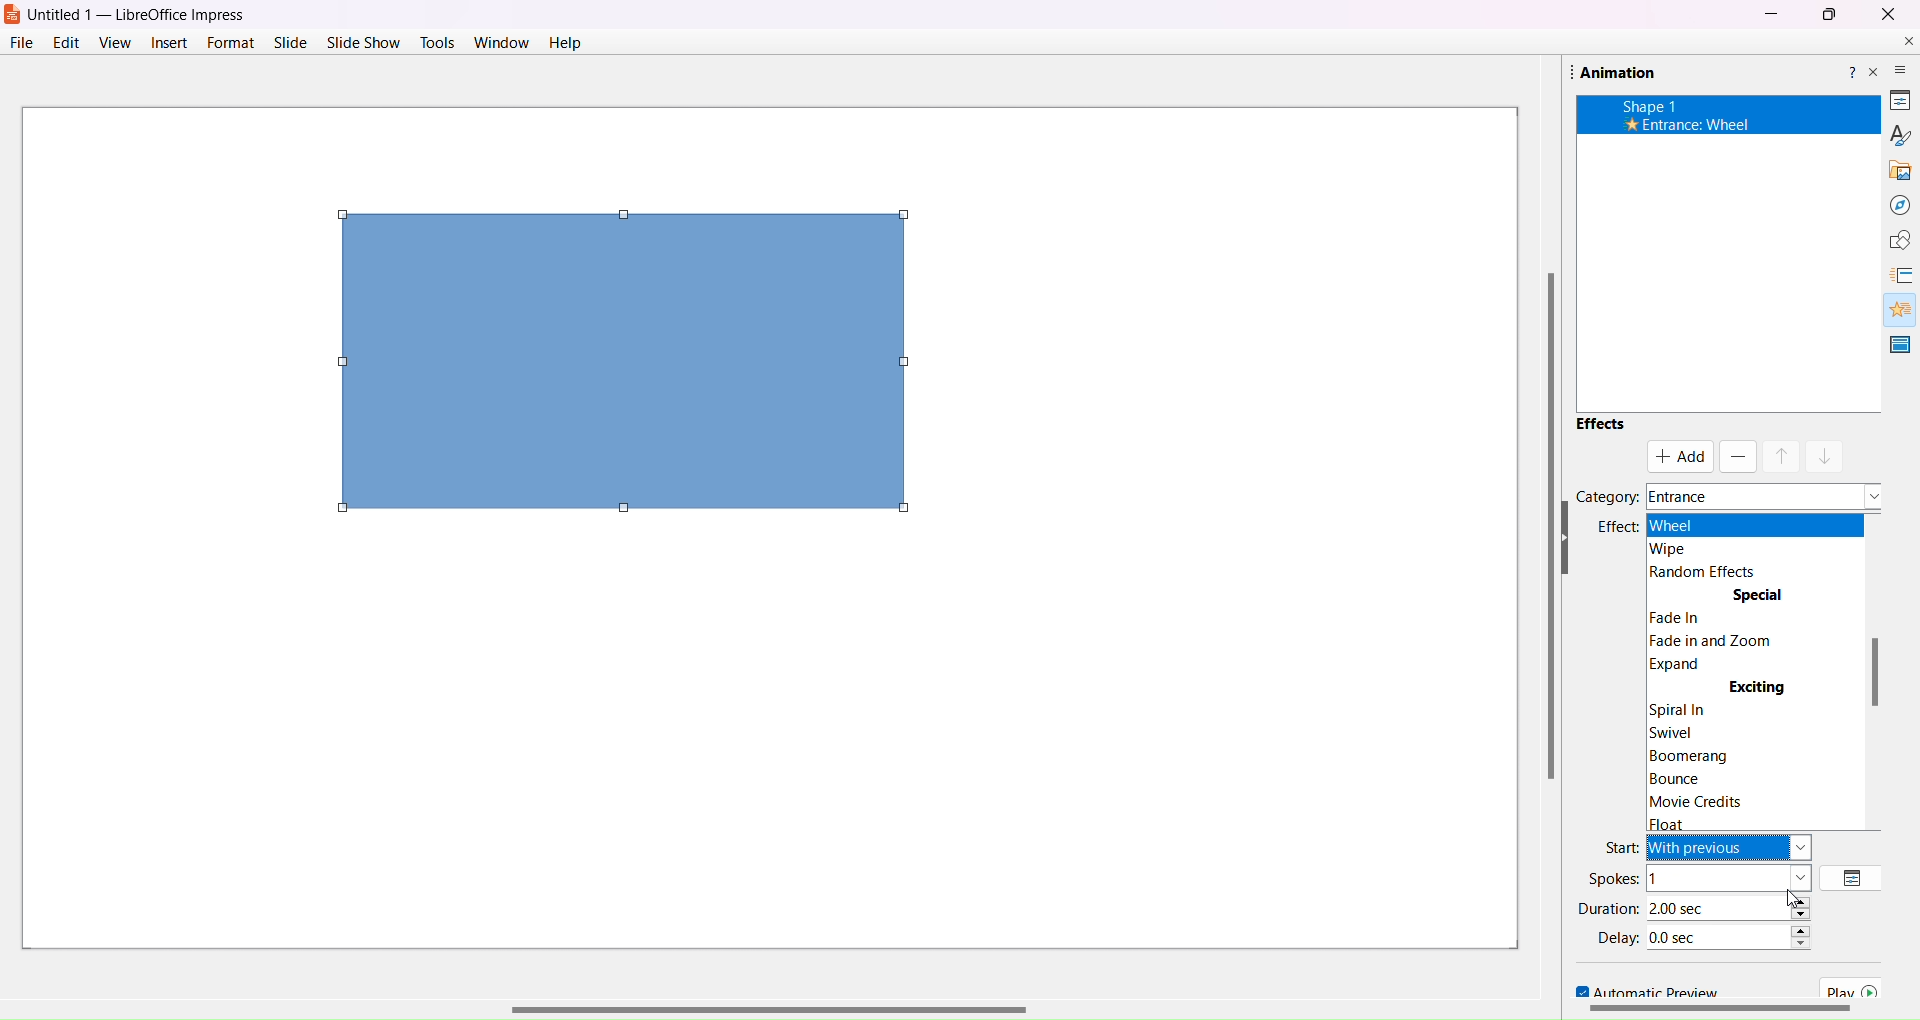 This screenshot has height=1020, width=1920. What do you see at coordinates (1849, 68) in the screenshot?
I see `Help` at bounding box center [1849, 68].